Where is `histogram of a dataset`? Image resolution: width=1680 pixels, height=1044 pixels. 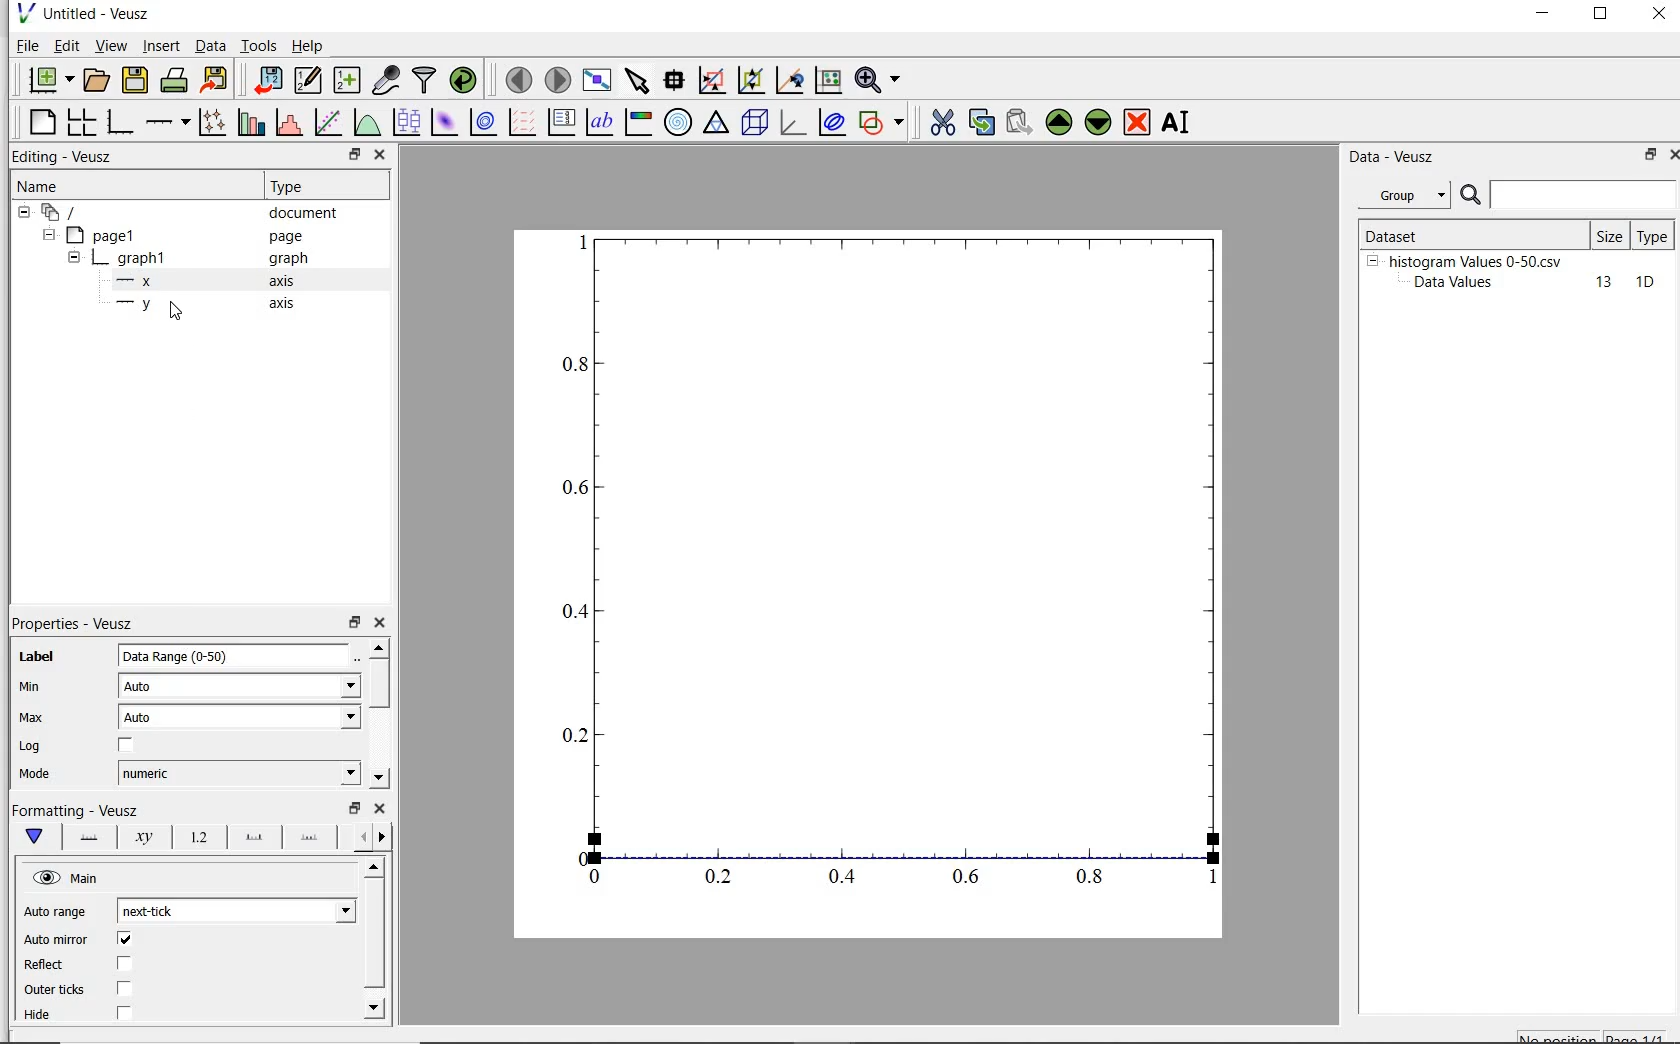
histogram of a dataset is located at coordinates (288, 123).